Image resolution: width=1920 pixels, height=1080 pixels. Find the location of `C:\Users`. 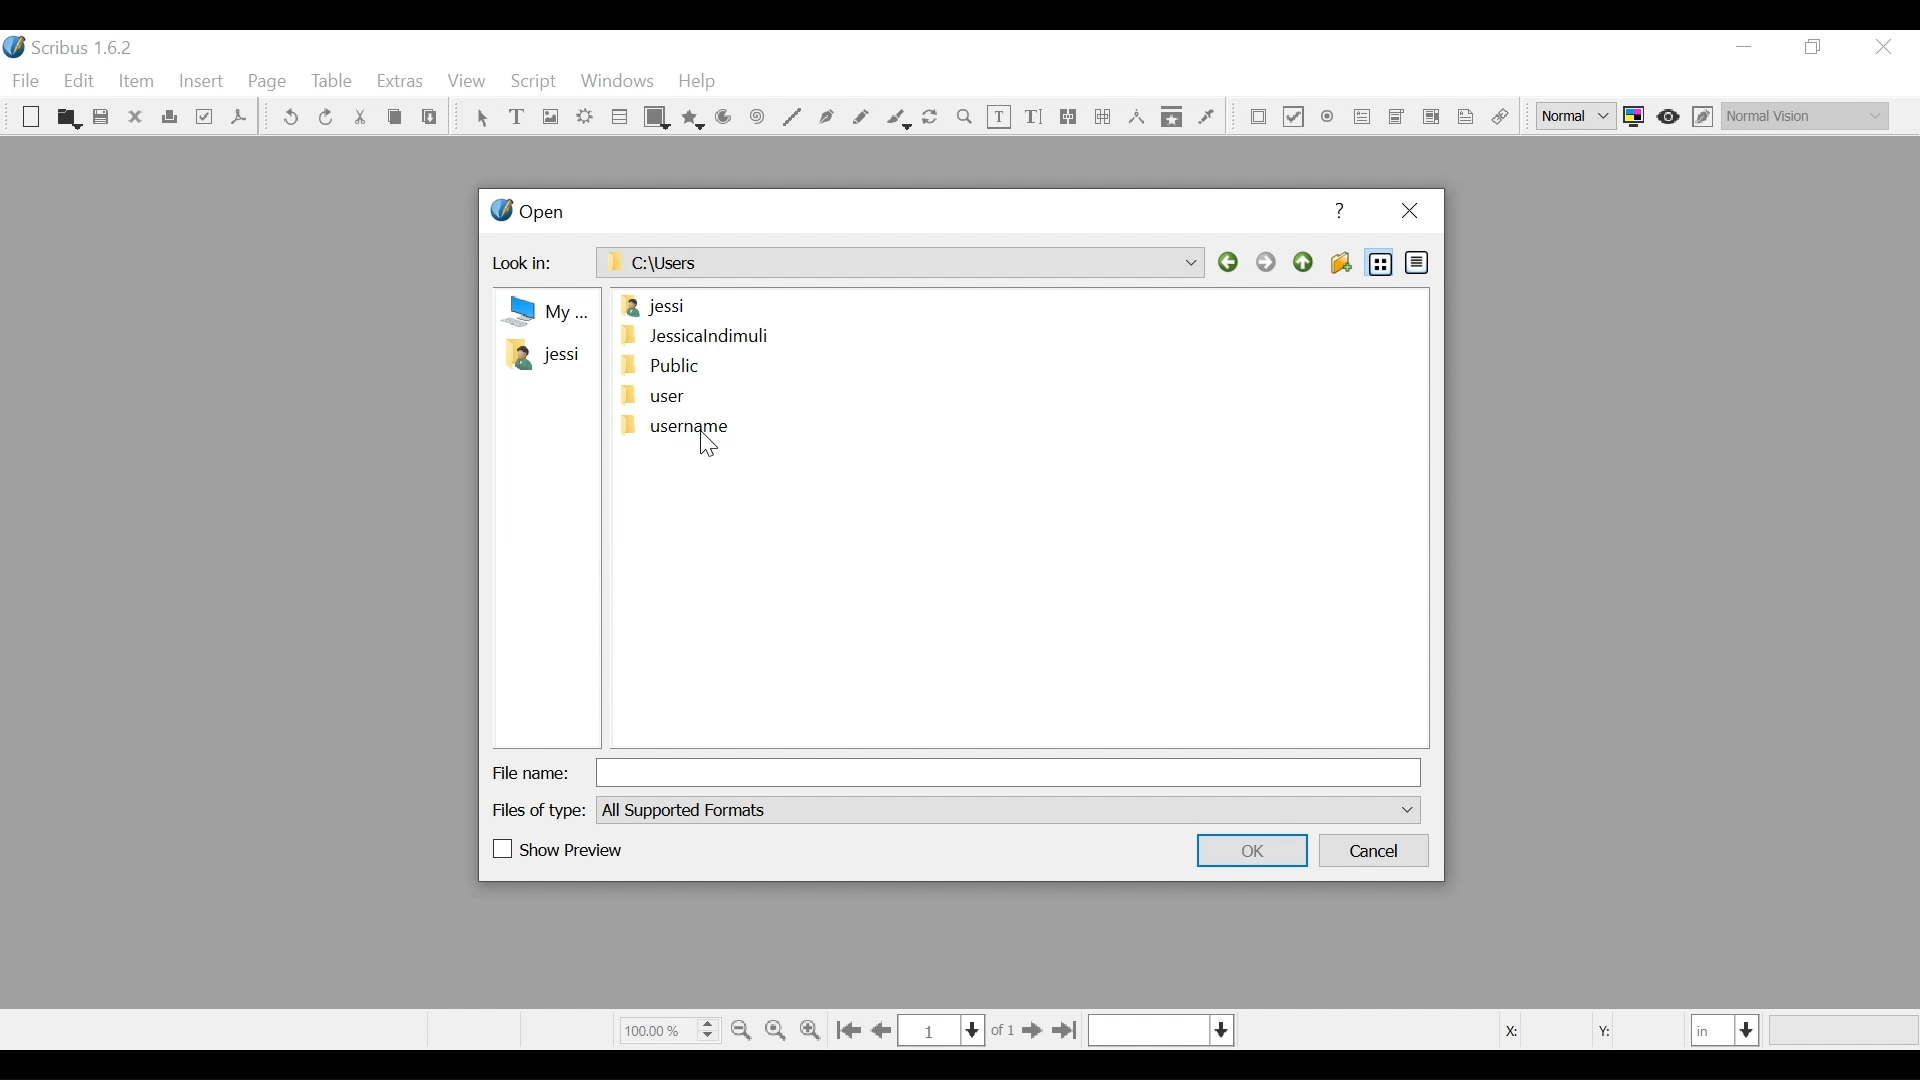

C:\Users is located at coordinates (899, 262).